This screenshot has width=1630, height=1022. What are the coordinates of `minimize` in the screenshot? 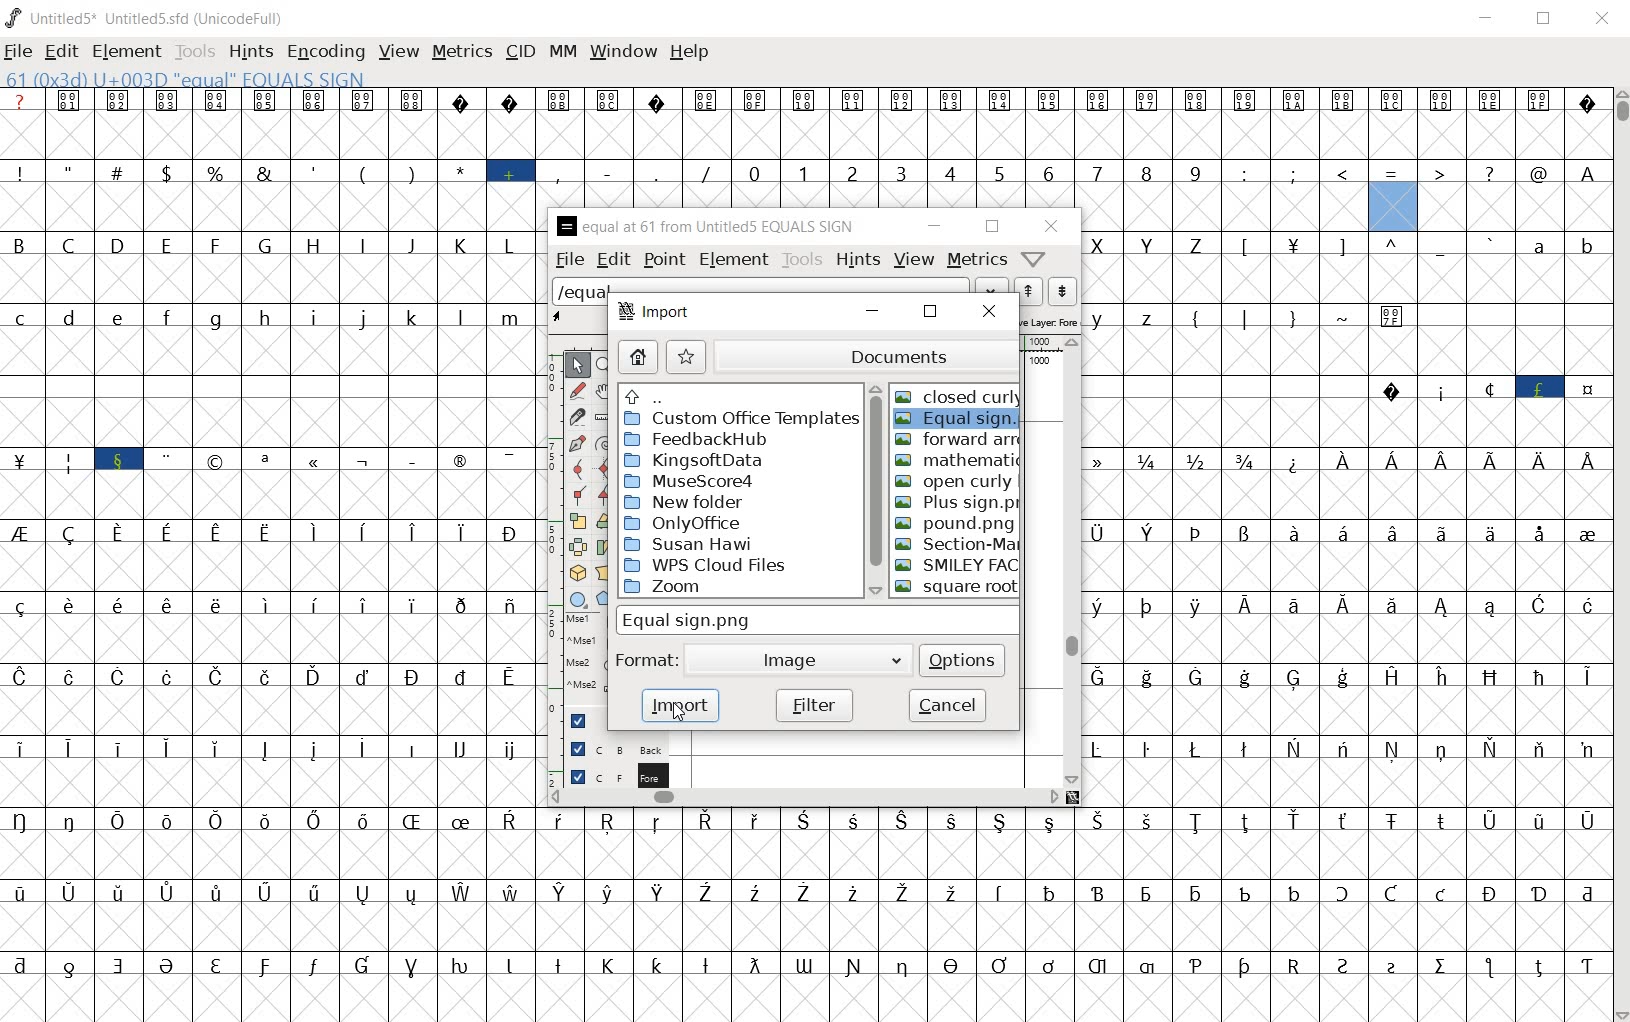 It's located at (871, 314).